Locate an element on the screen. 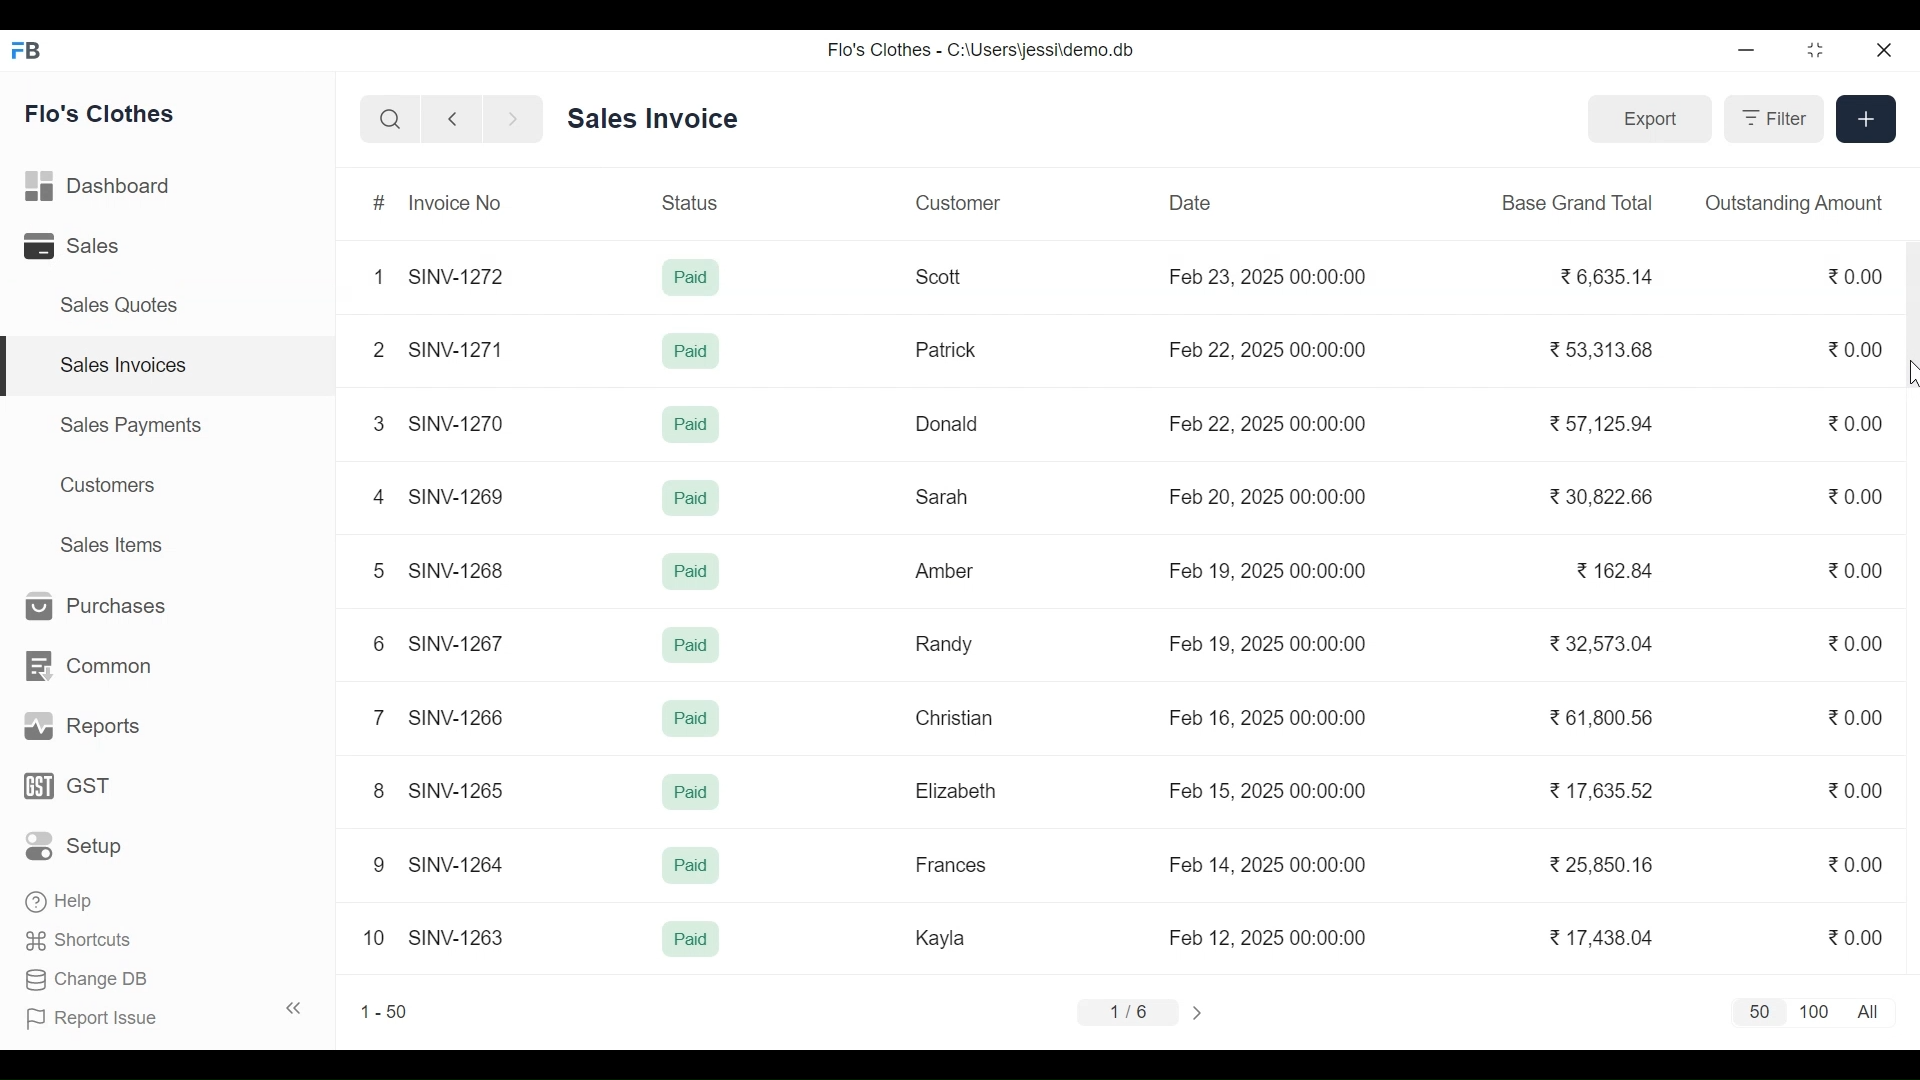  Purchases is located at coordinates (88, 607).